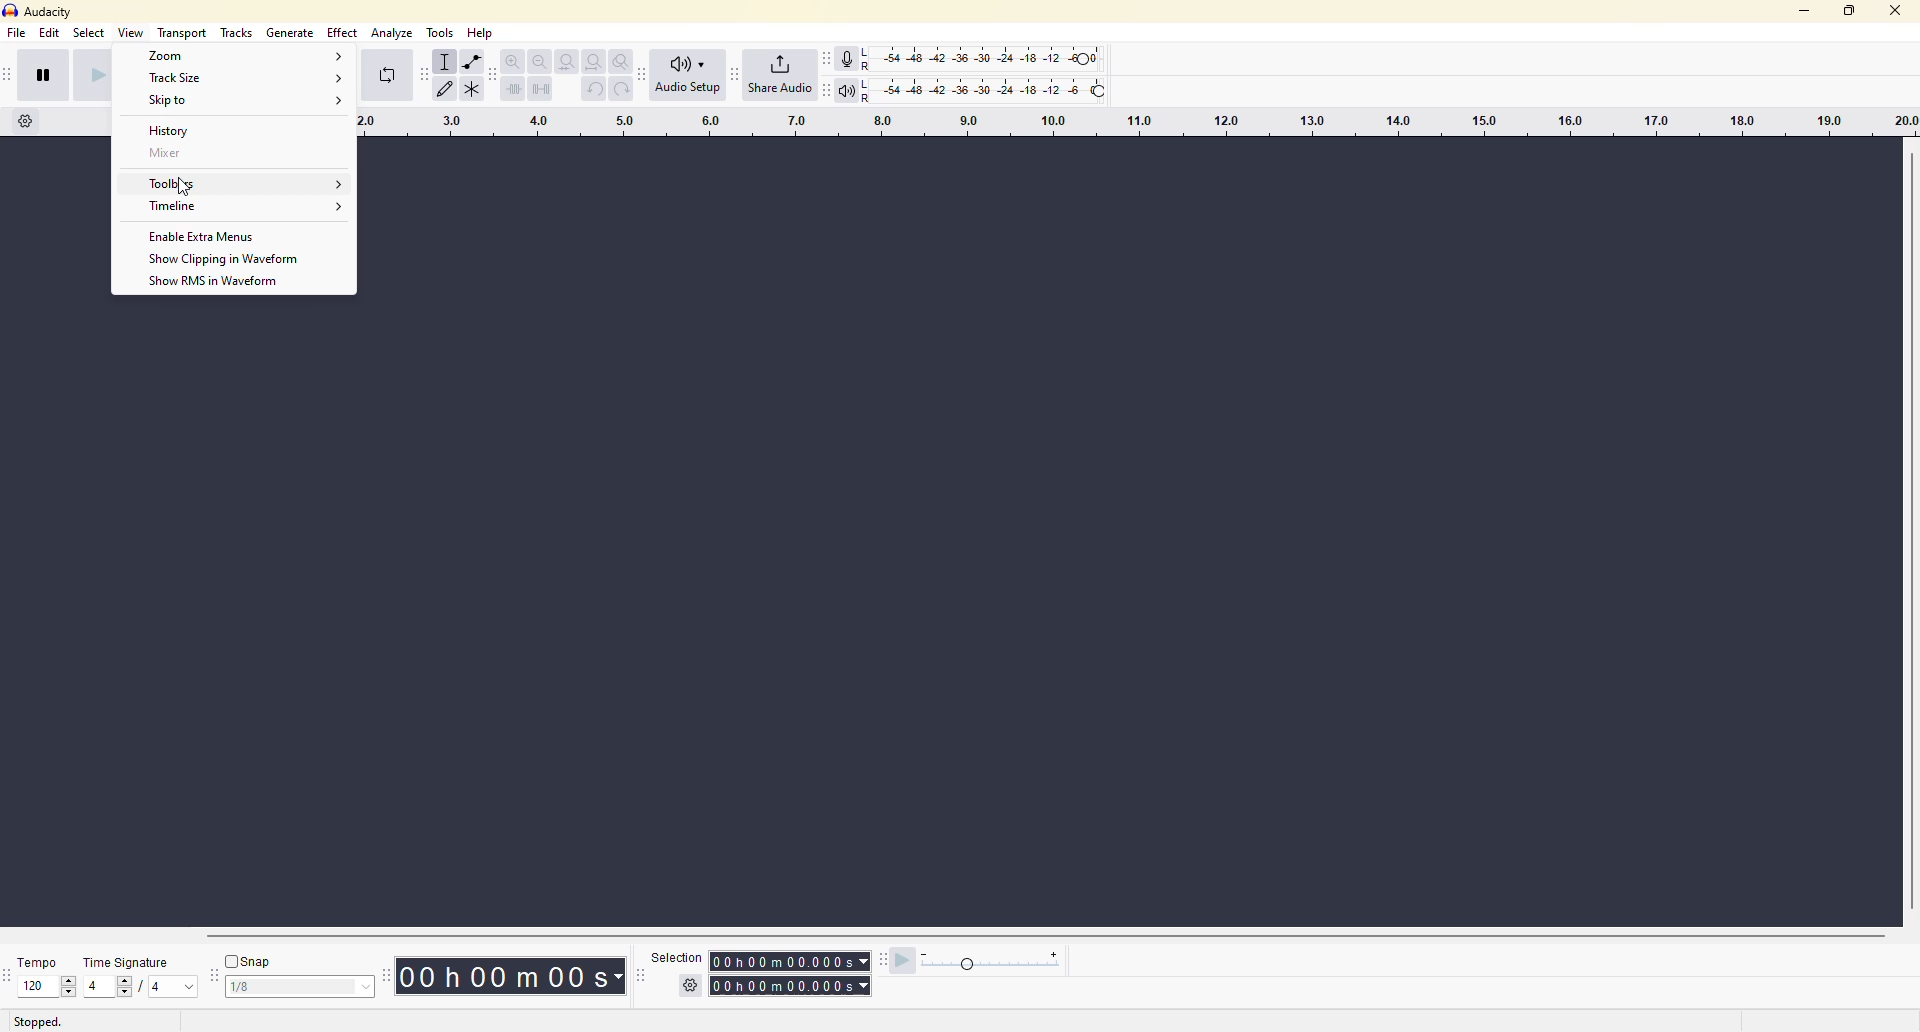 This screenshot has width=1920, height=1032. What do you see at coordinates (901, 961) in the screenshot?
I see `play at speed` at bounding box center [901, 961].